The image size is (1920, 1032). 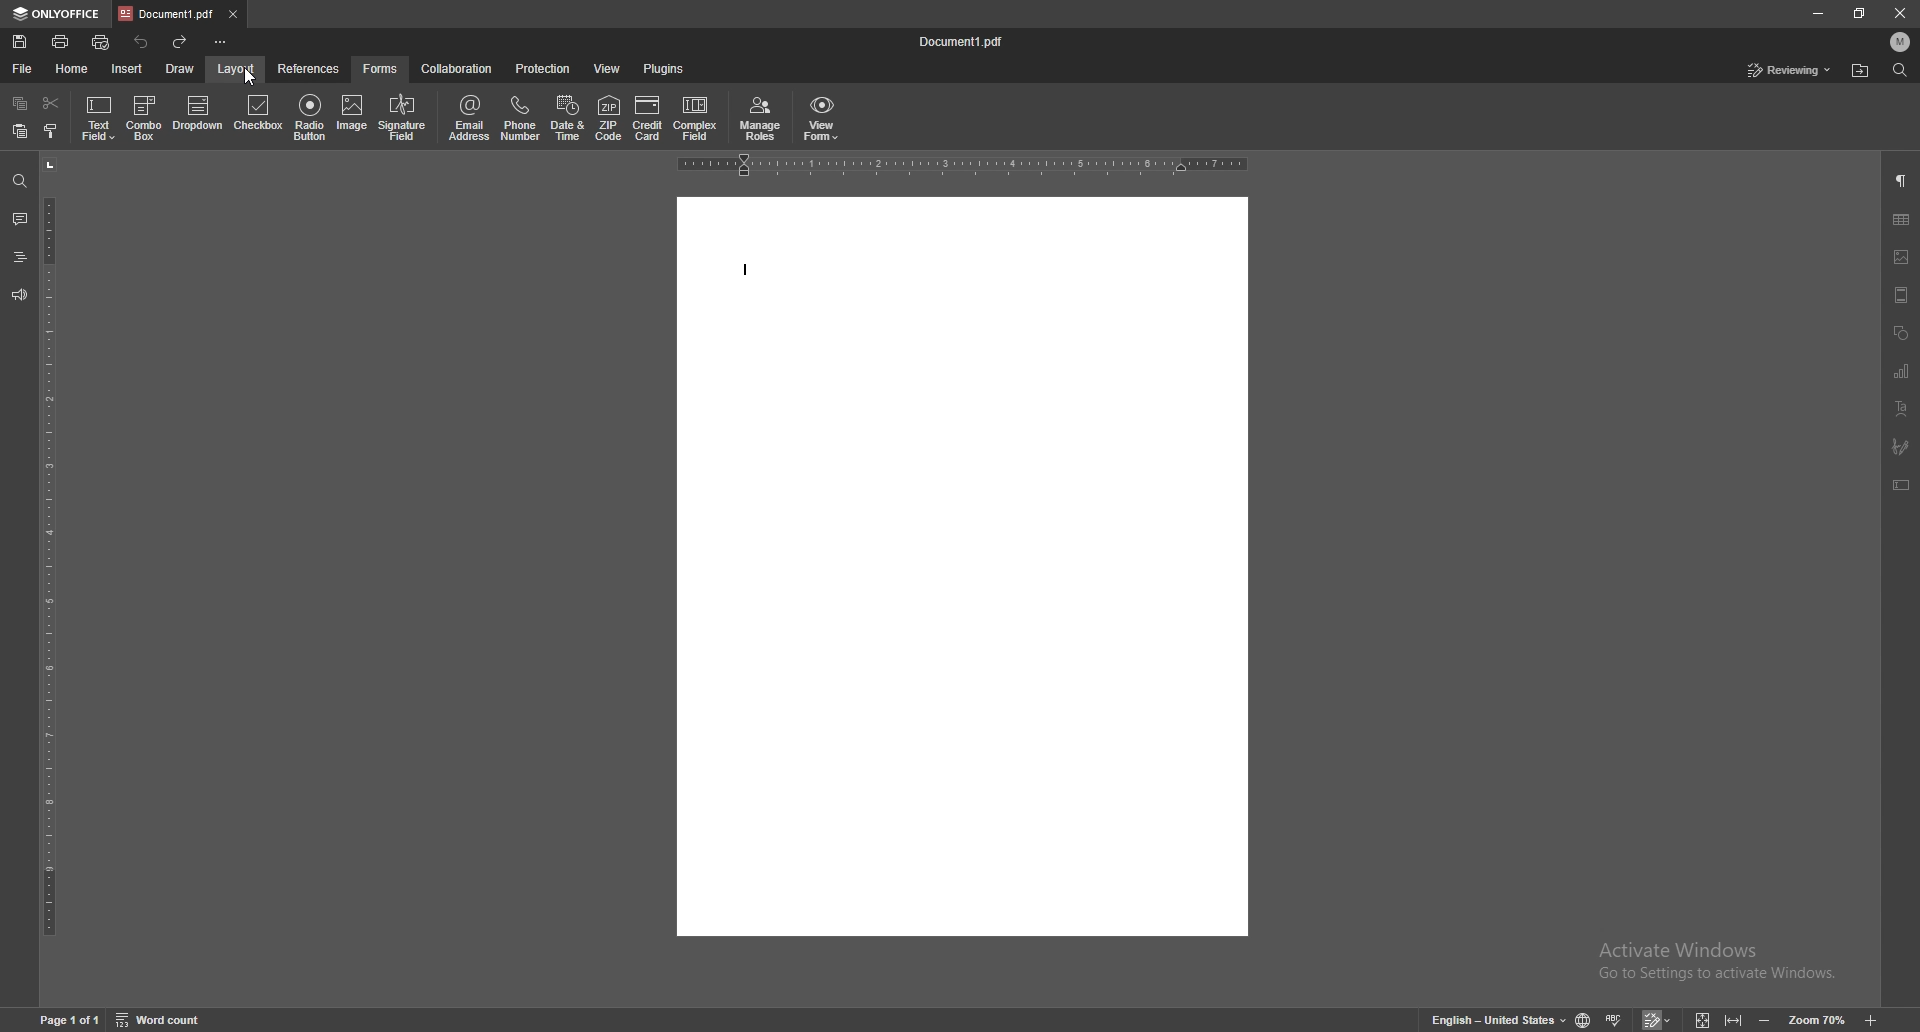 What do you see at coordinates (381, 69) in the screenshot?
I see `forms` at bounding box center [381, 69].